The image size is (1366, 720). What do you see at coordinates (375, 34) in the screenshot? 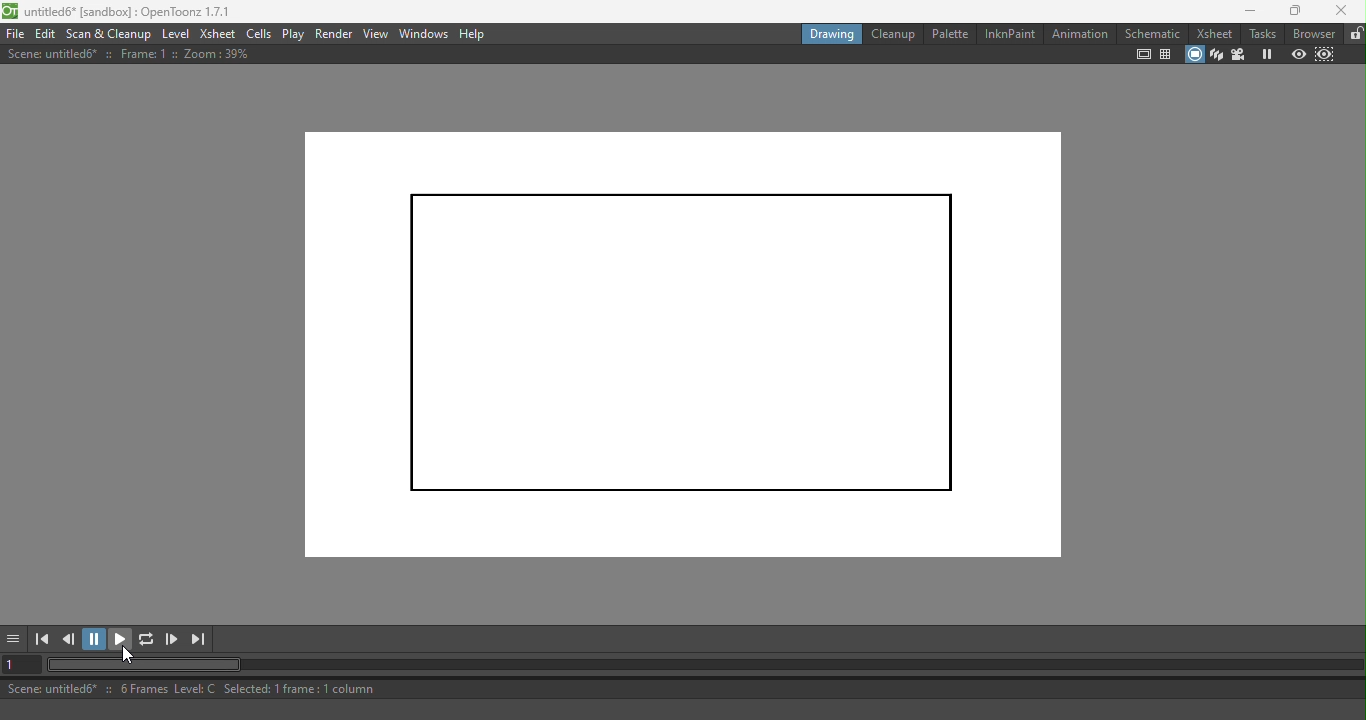
I see `View` at bounding box center [375, 34].